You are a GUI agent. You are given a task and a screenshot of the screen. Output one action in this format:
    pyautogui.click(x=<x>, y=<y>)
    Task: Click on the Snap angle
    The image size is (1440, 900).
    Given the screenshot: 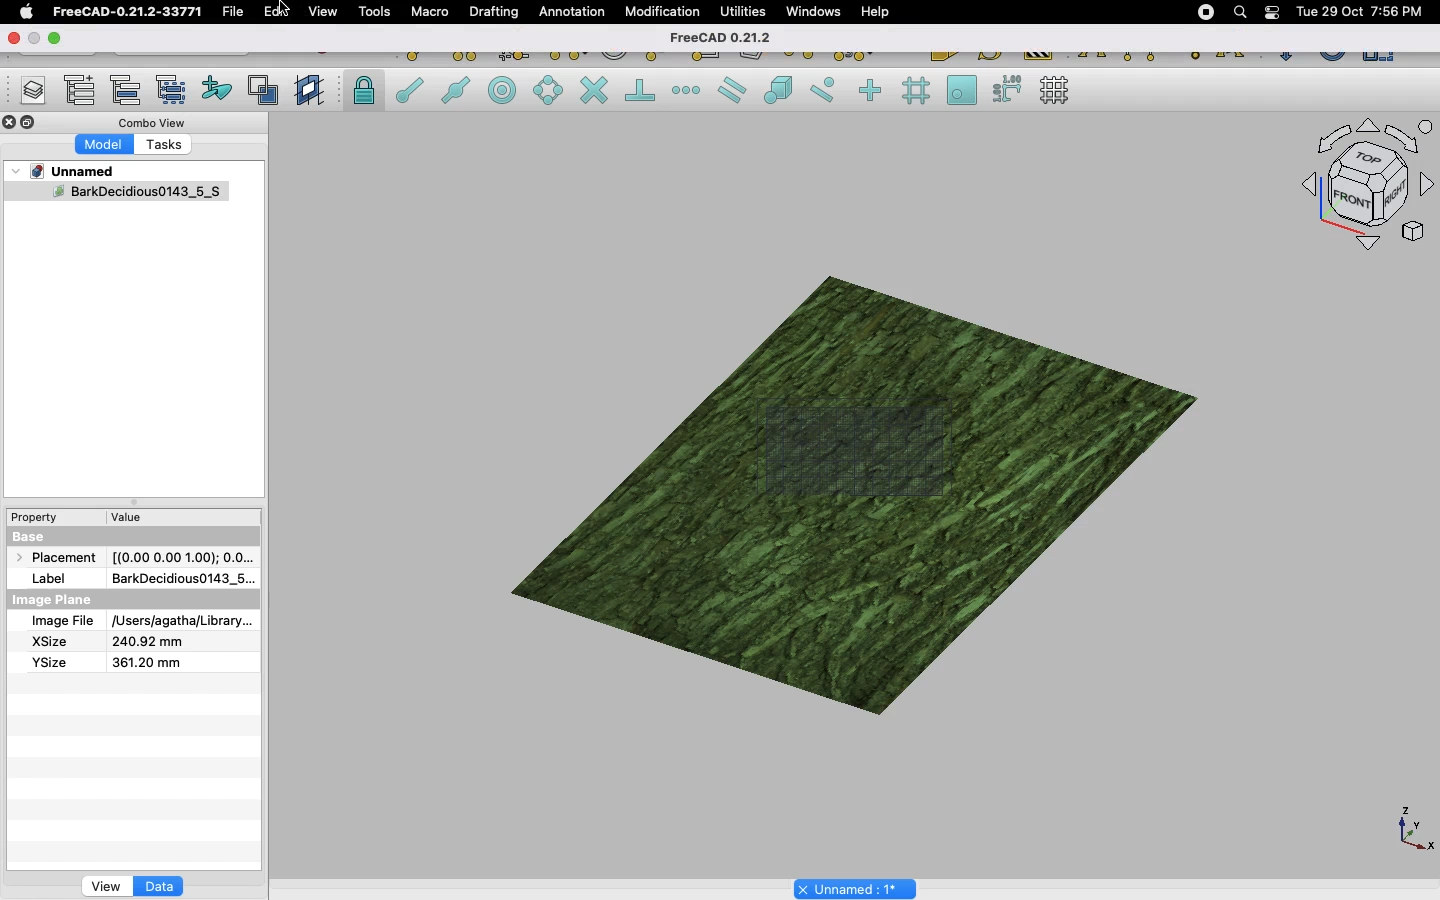 What is the action you would take?
    pyautogui.click(x=549, y=92)
    